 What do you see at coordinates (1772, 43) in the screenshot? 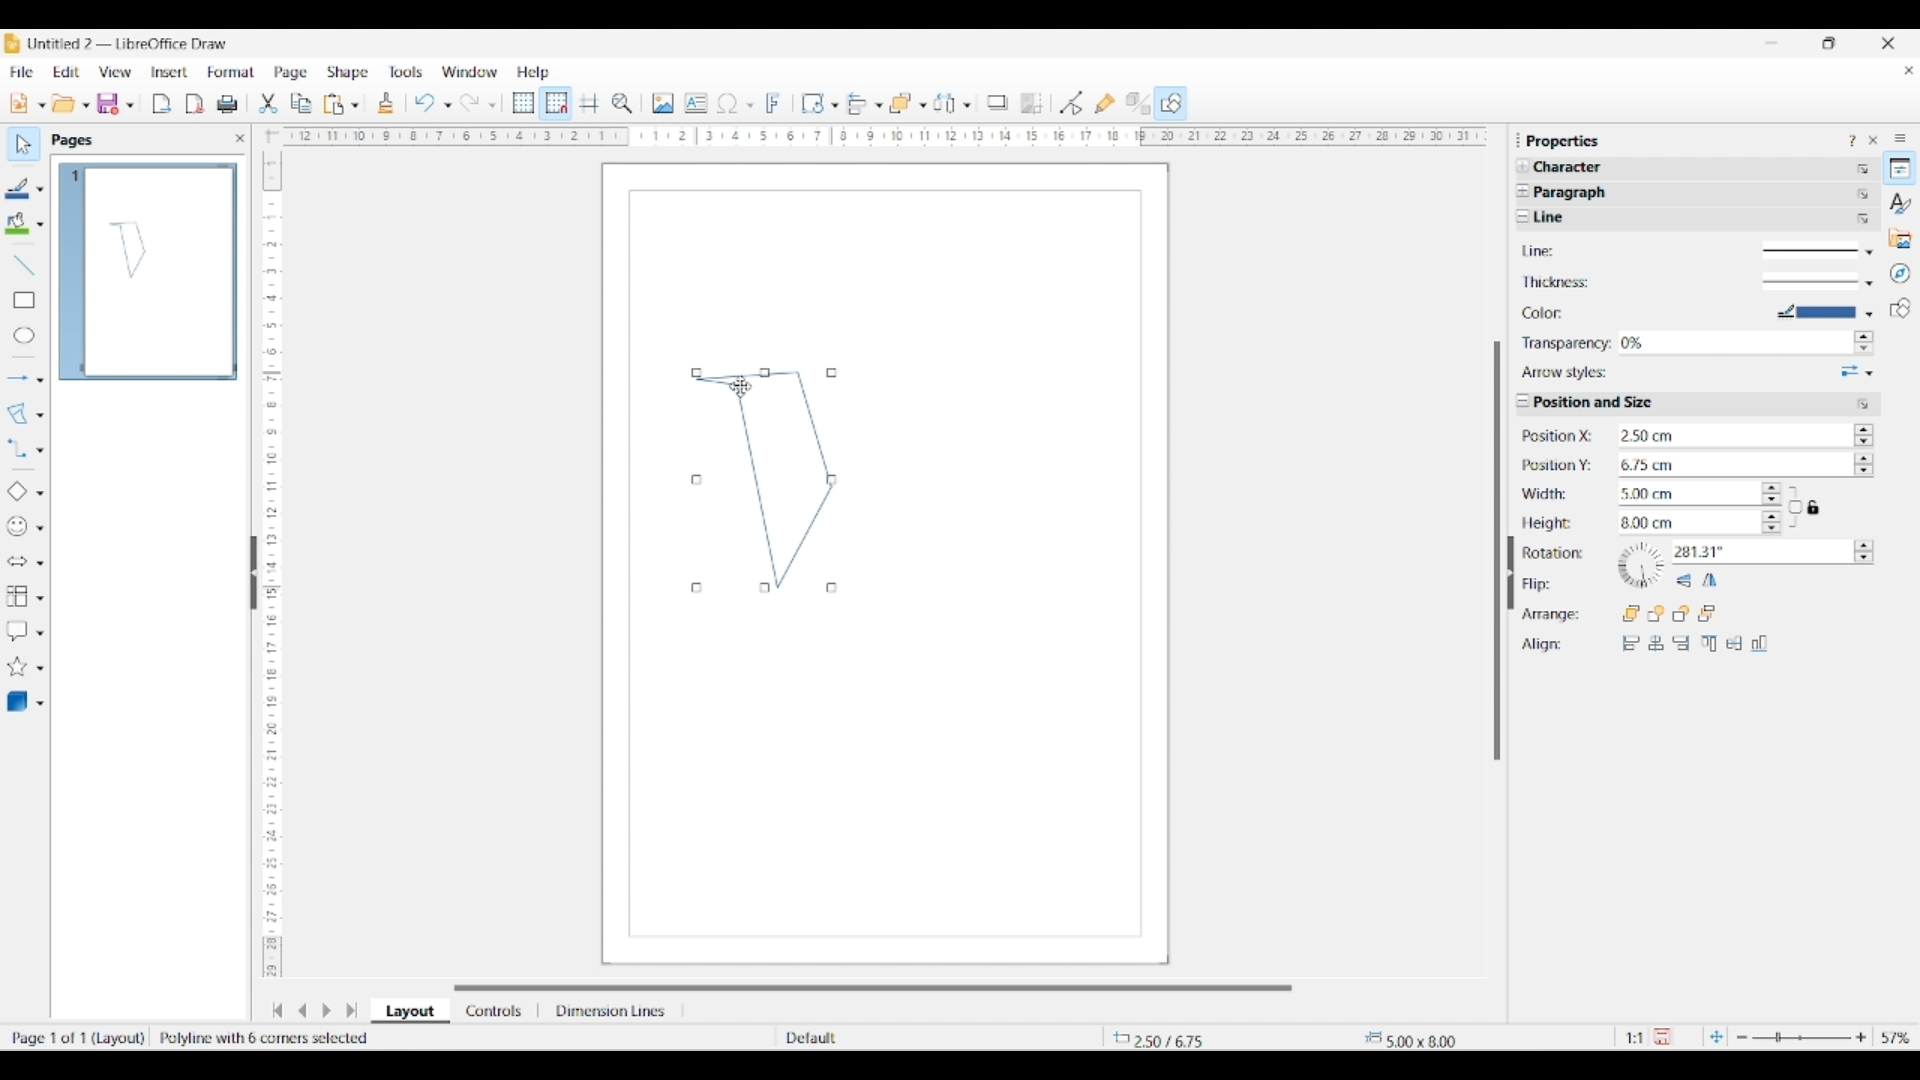
I see `Minimize` at bounding box center [1772, 43].